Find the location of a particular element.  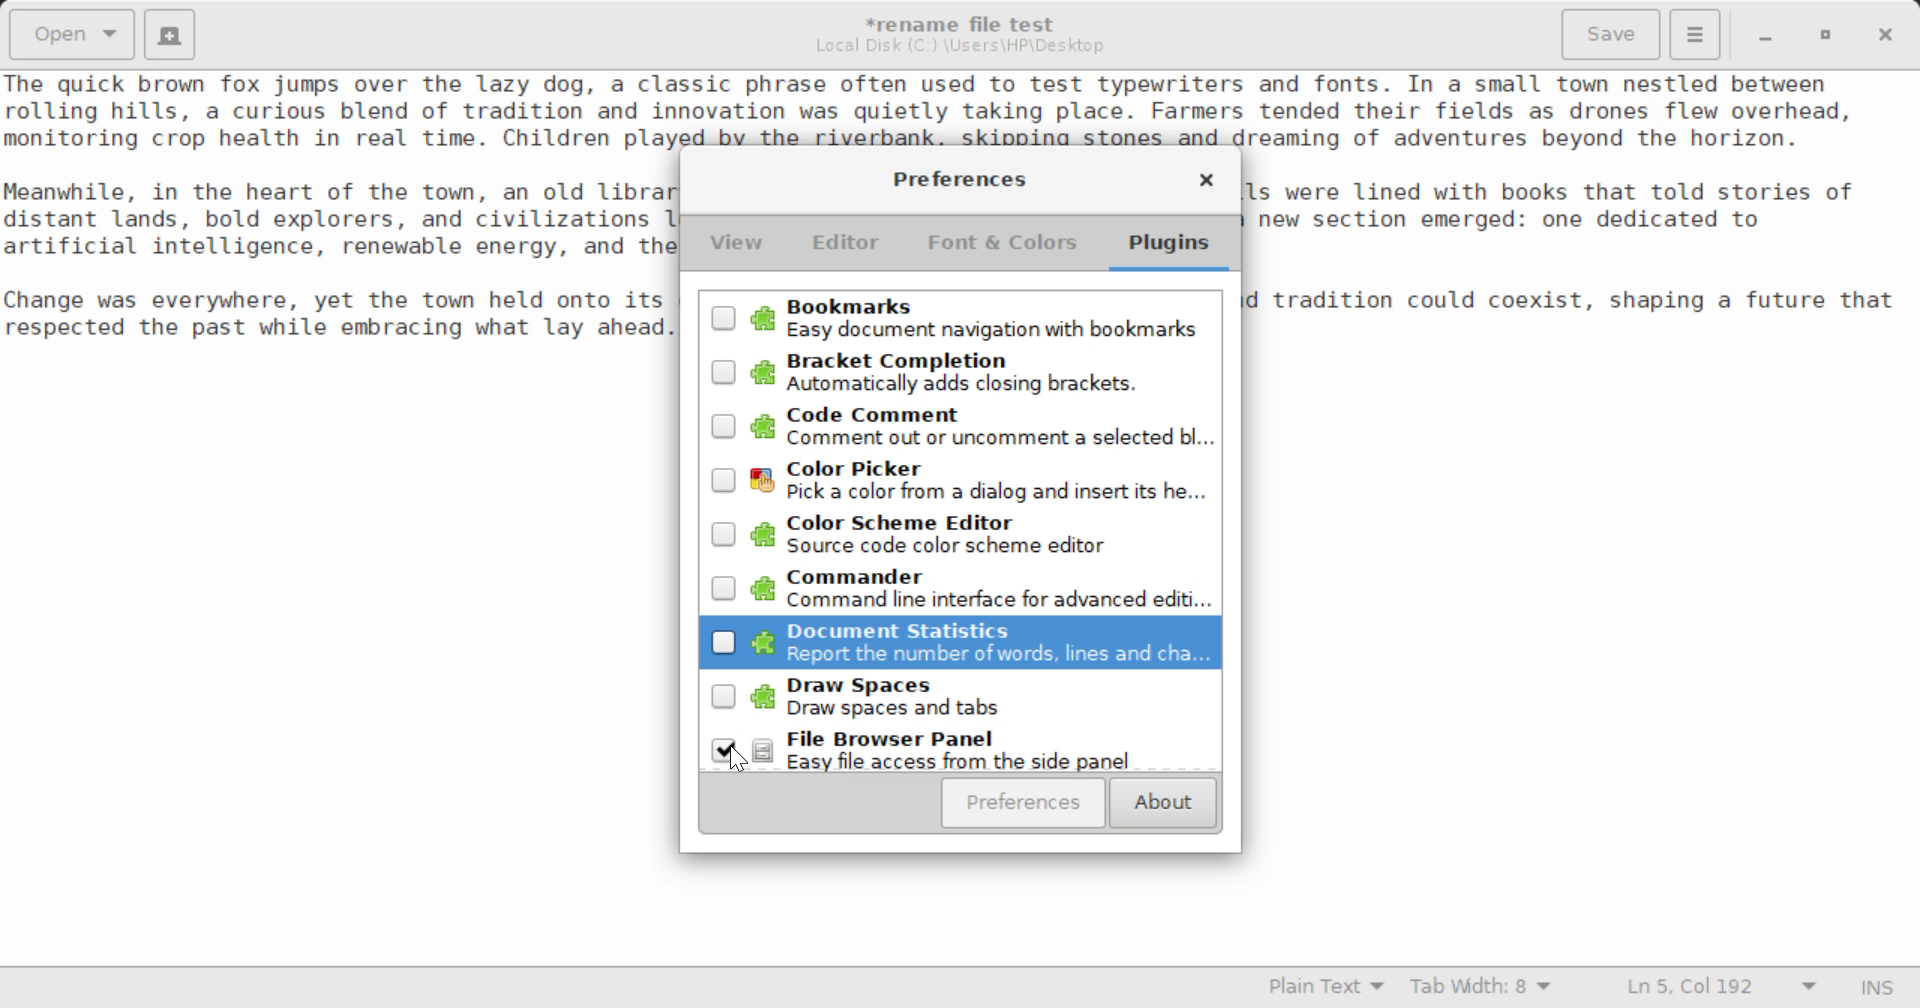

Menu is located at coordinates (1694, 32).